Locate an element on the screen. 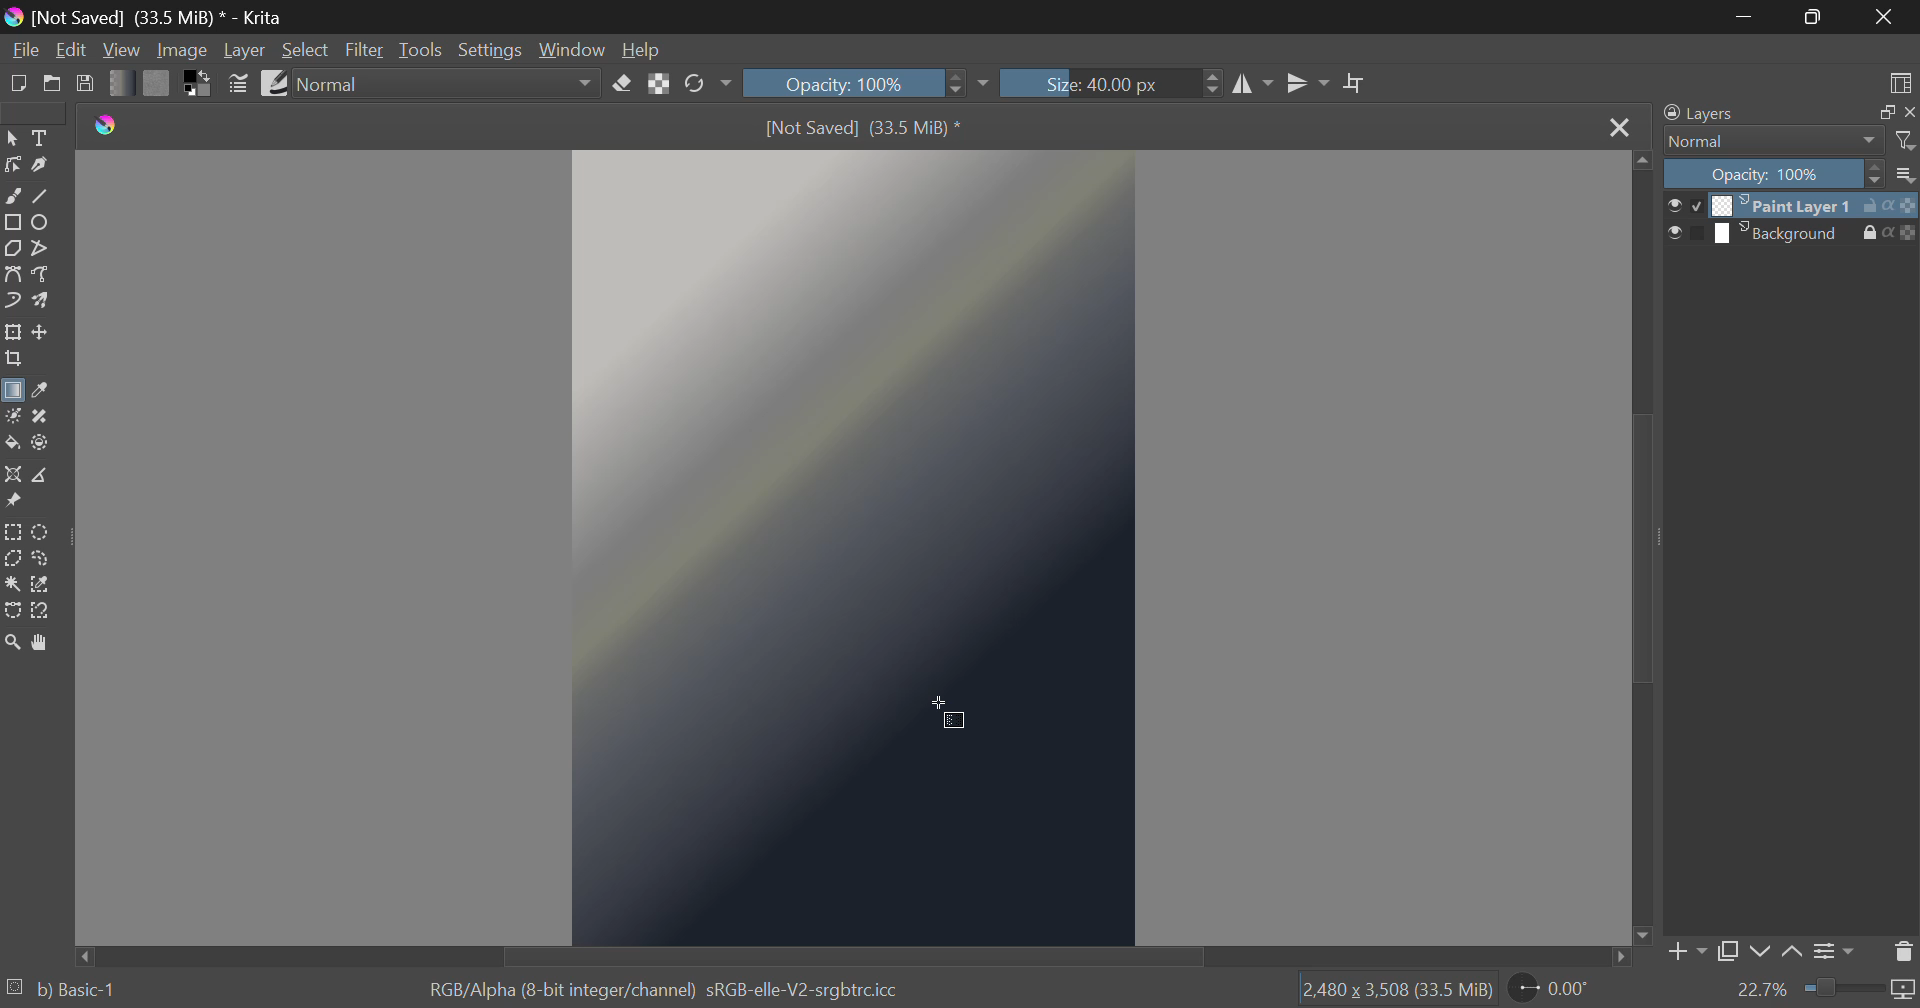  Layer is located at coordinates (244, 50).